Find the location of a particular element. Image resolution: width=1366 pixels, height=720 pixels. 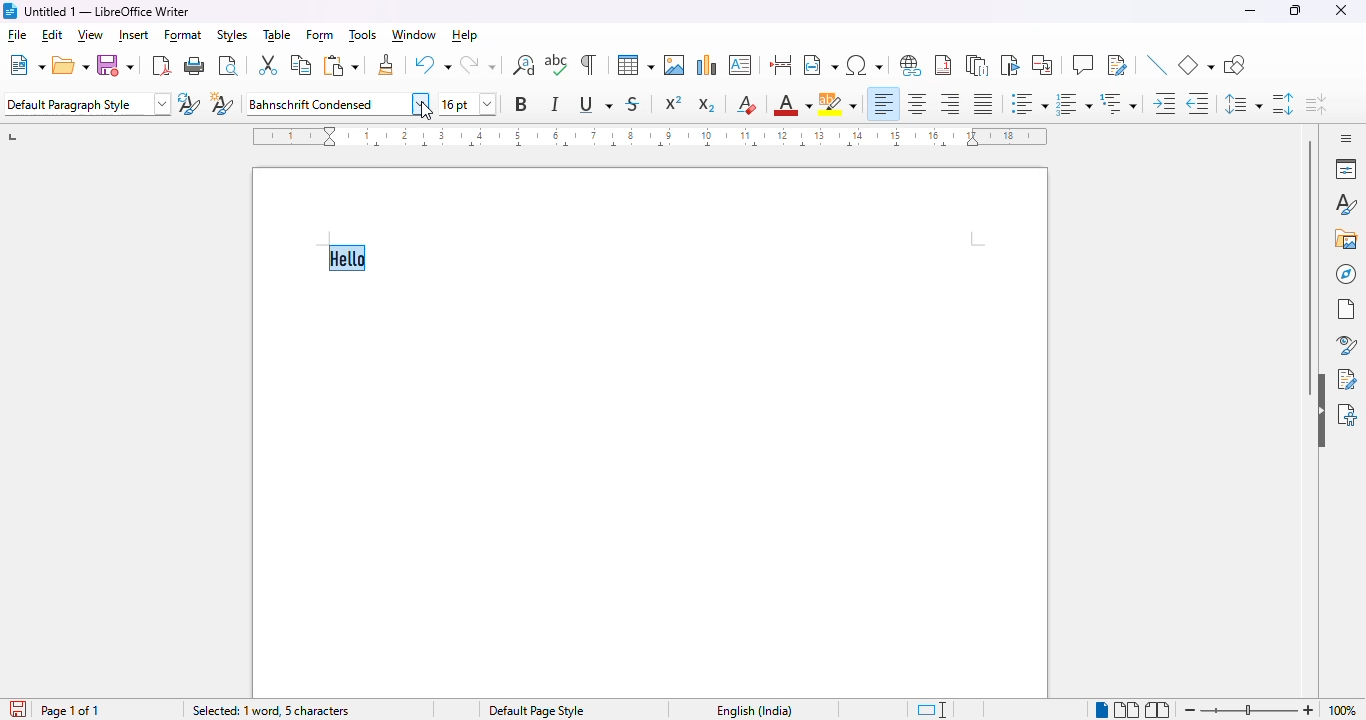

insert footnote is located at coordinates (943, 65).